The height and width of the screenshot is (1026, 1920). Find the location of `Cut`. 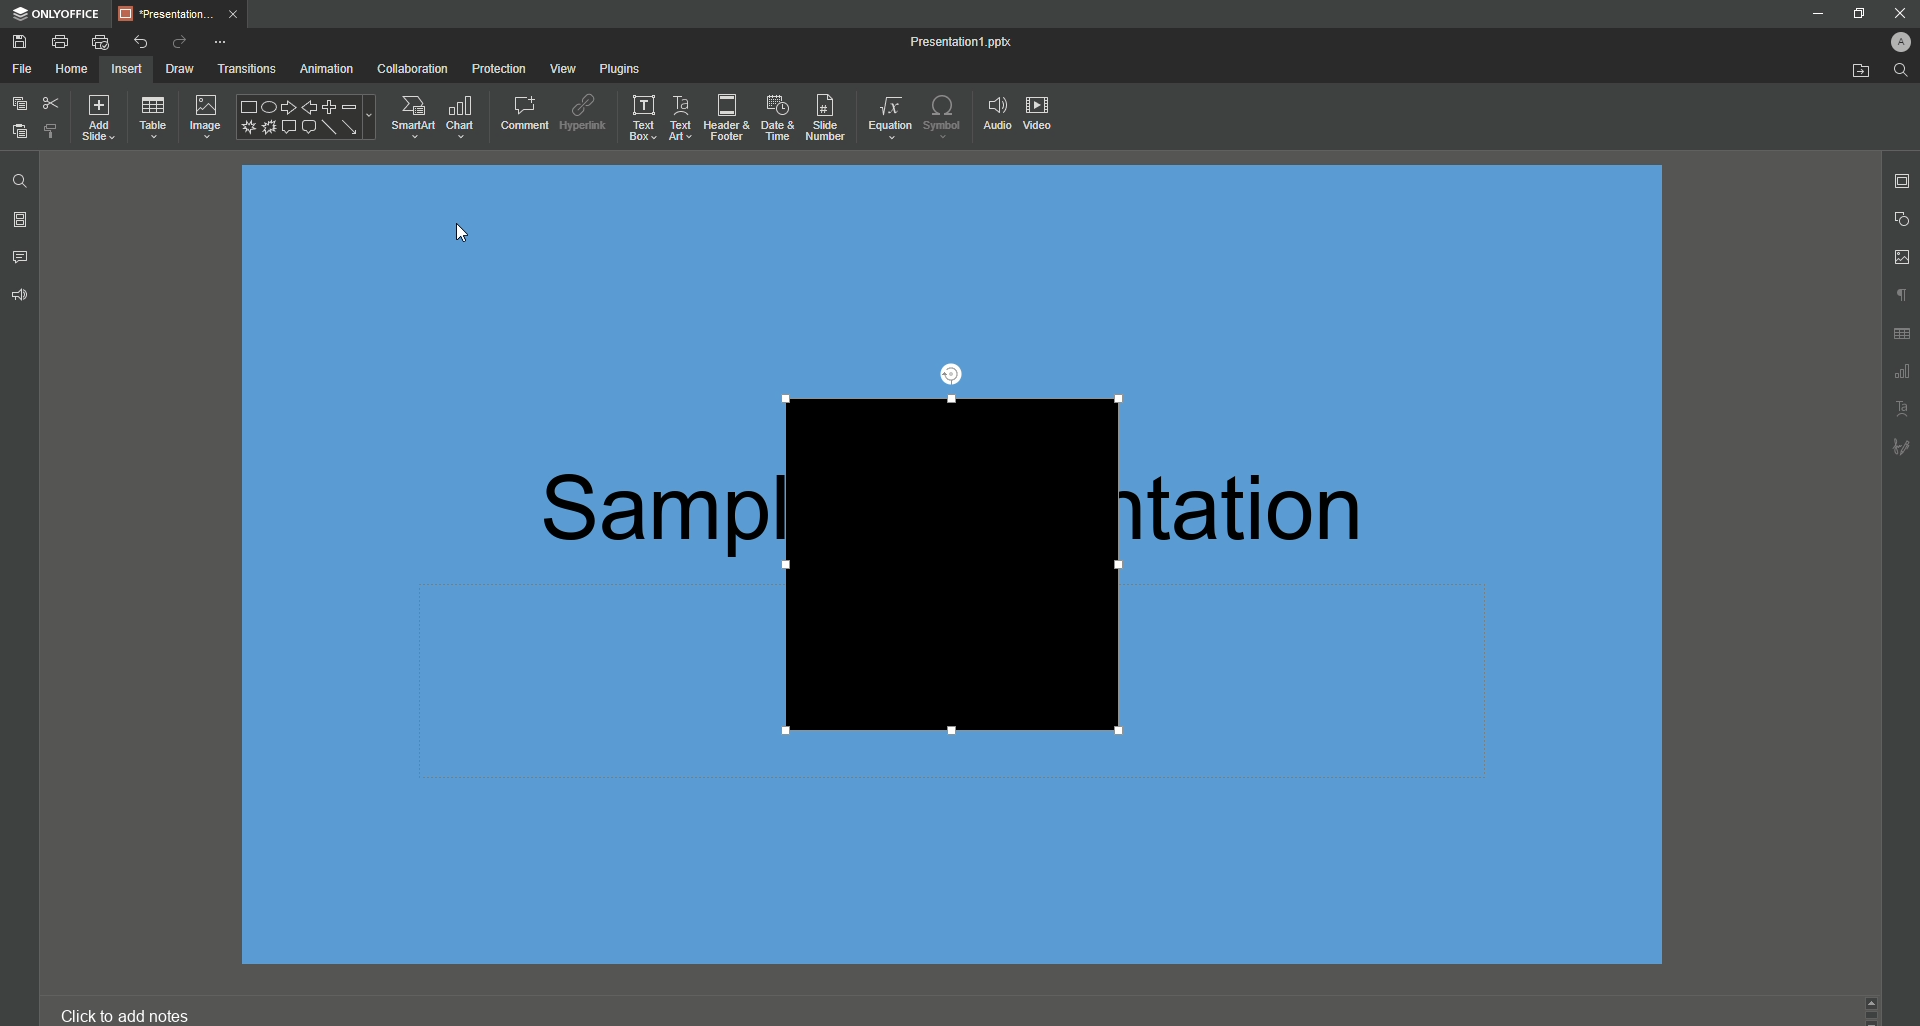

Cut is located at coordinates (51, 102).